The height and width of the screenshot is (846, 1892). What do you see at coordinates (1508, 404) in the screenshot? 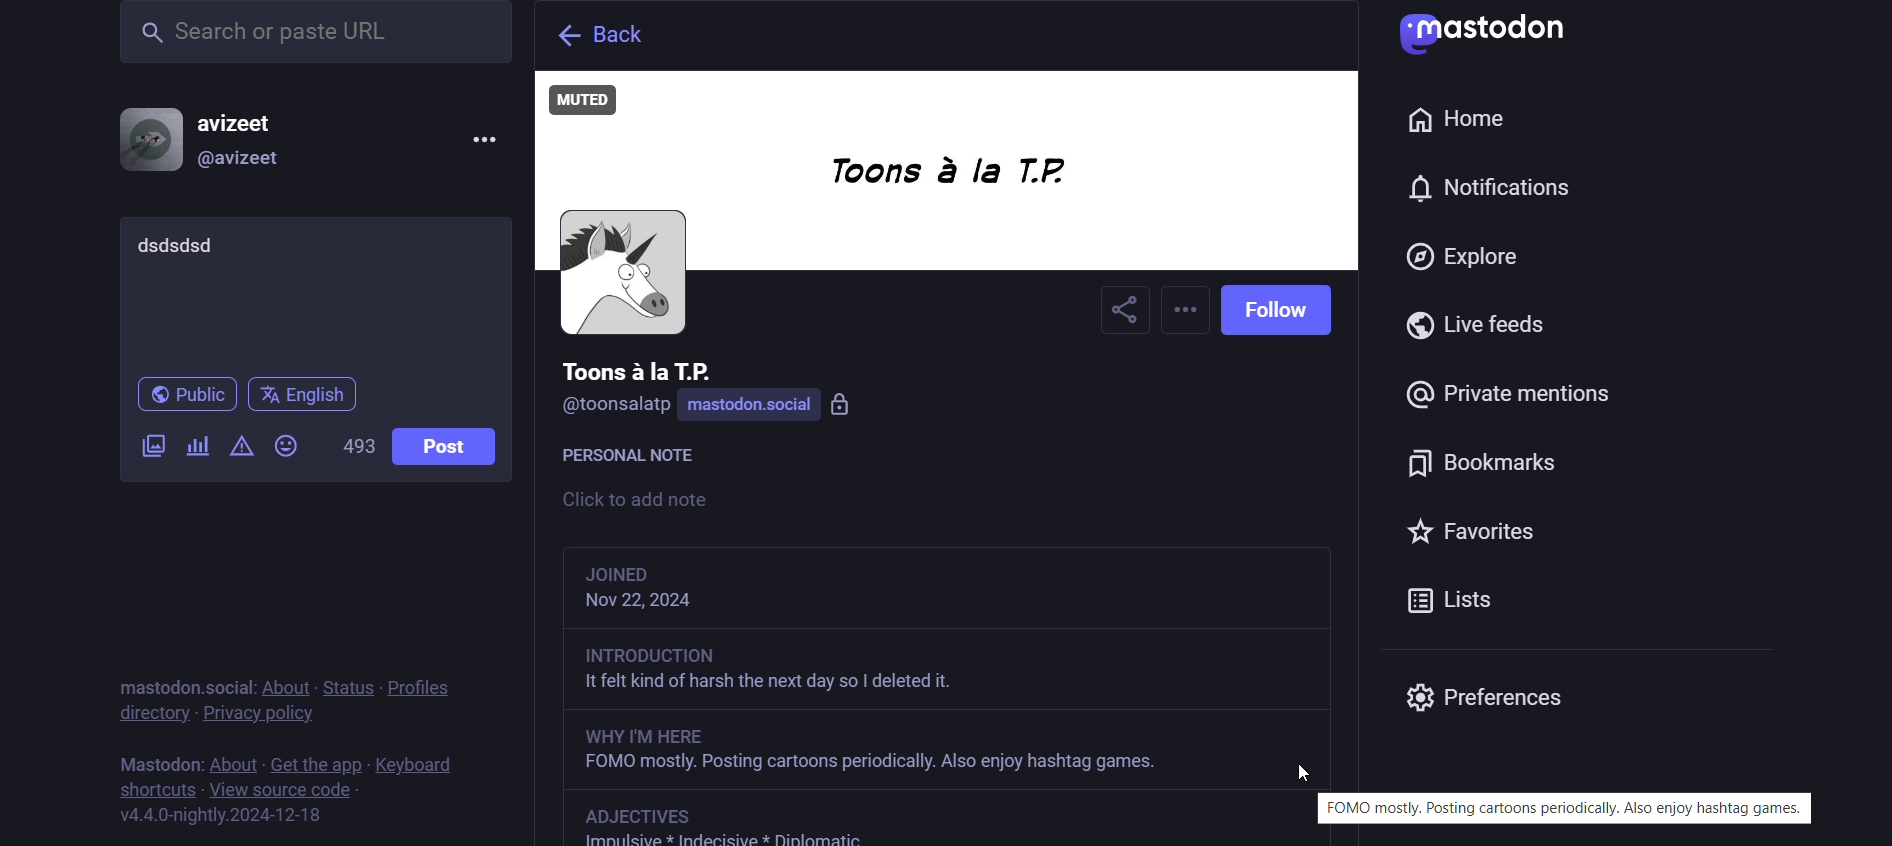
I see `private mentions` at bounding box center [1508, 404].